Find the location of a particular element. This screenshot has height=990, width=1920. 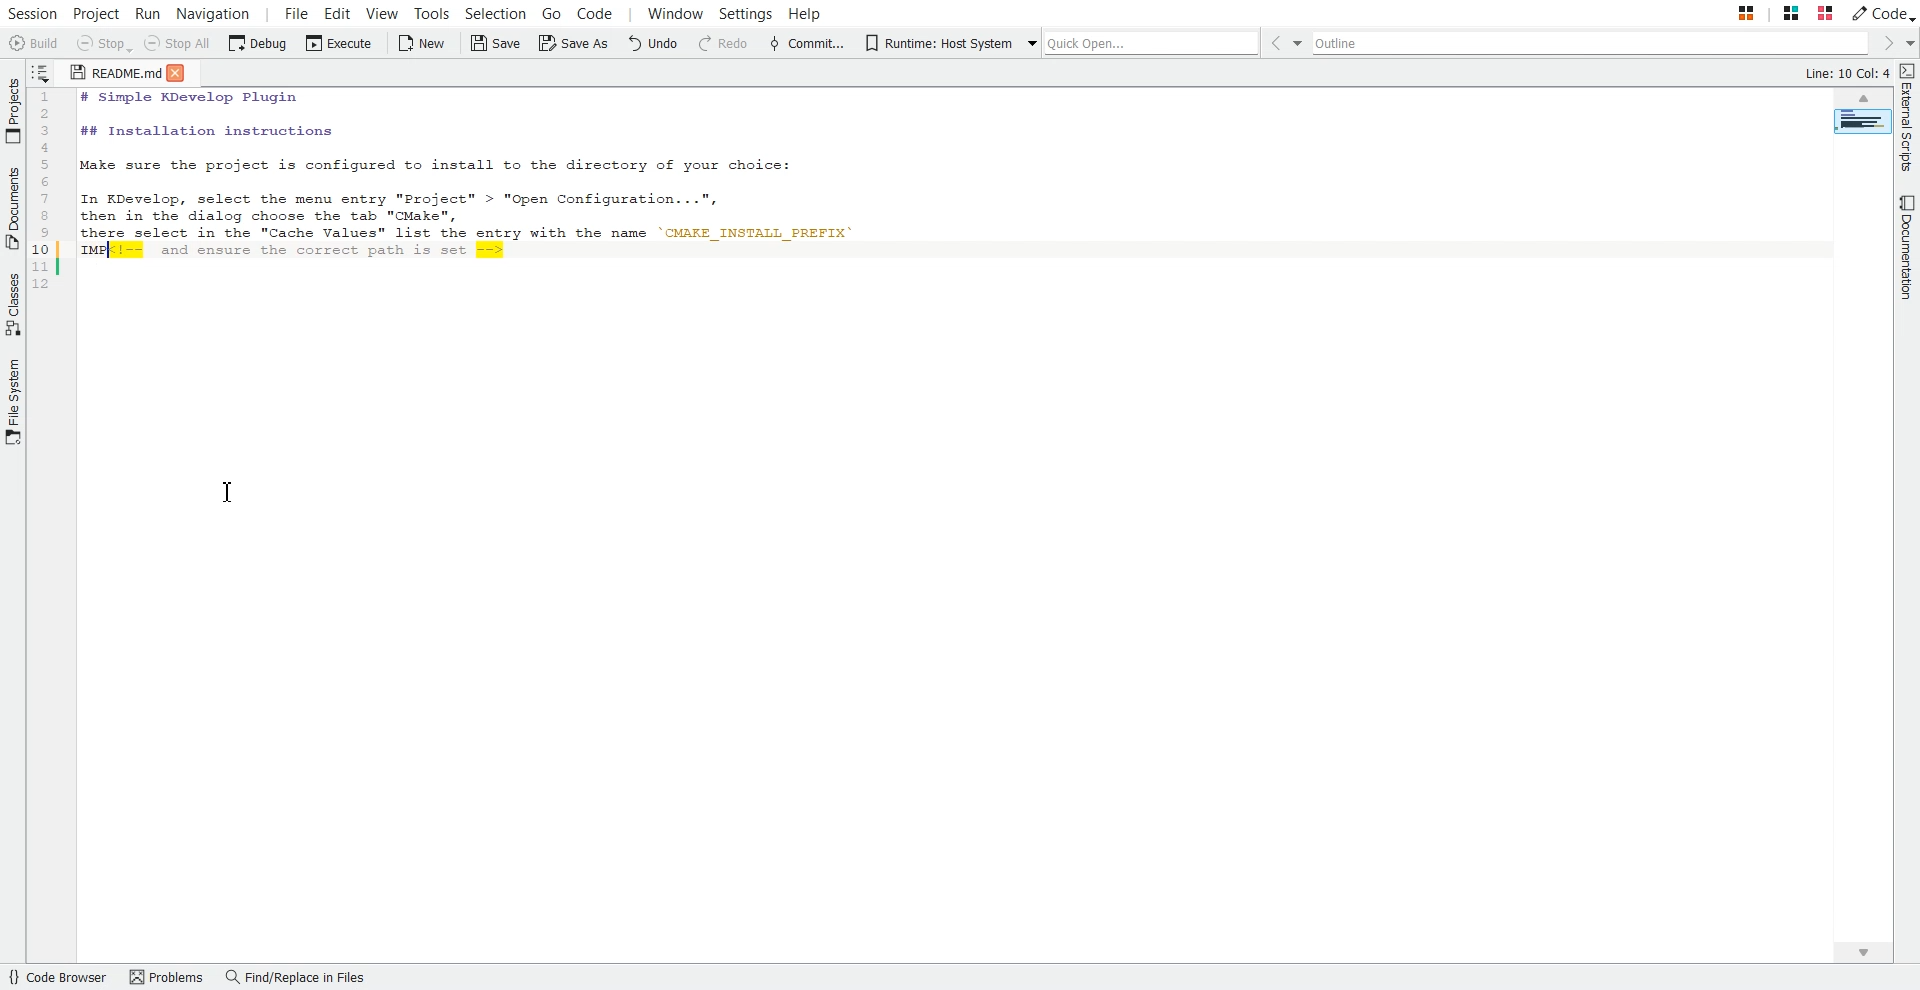

Problems is located at coordinates (167, 977).